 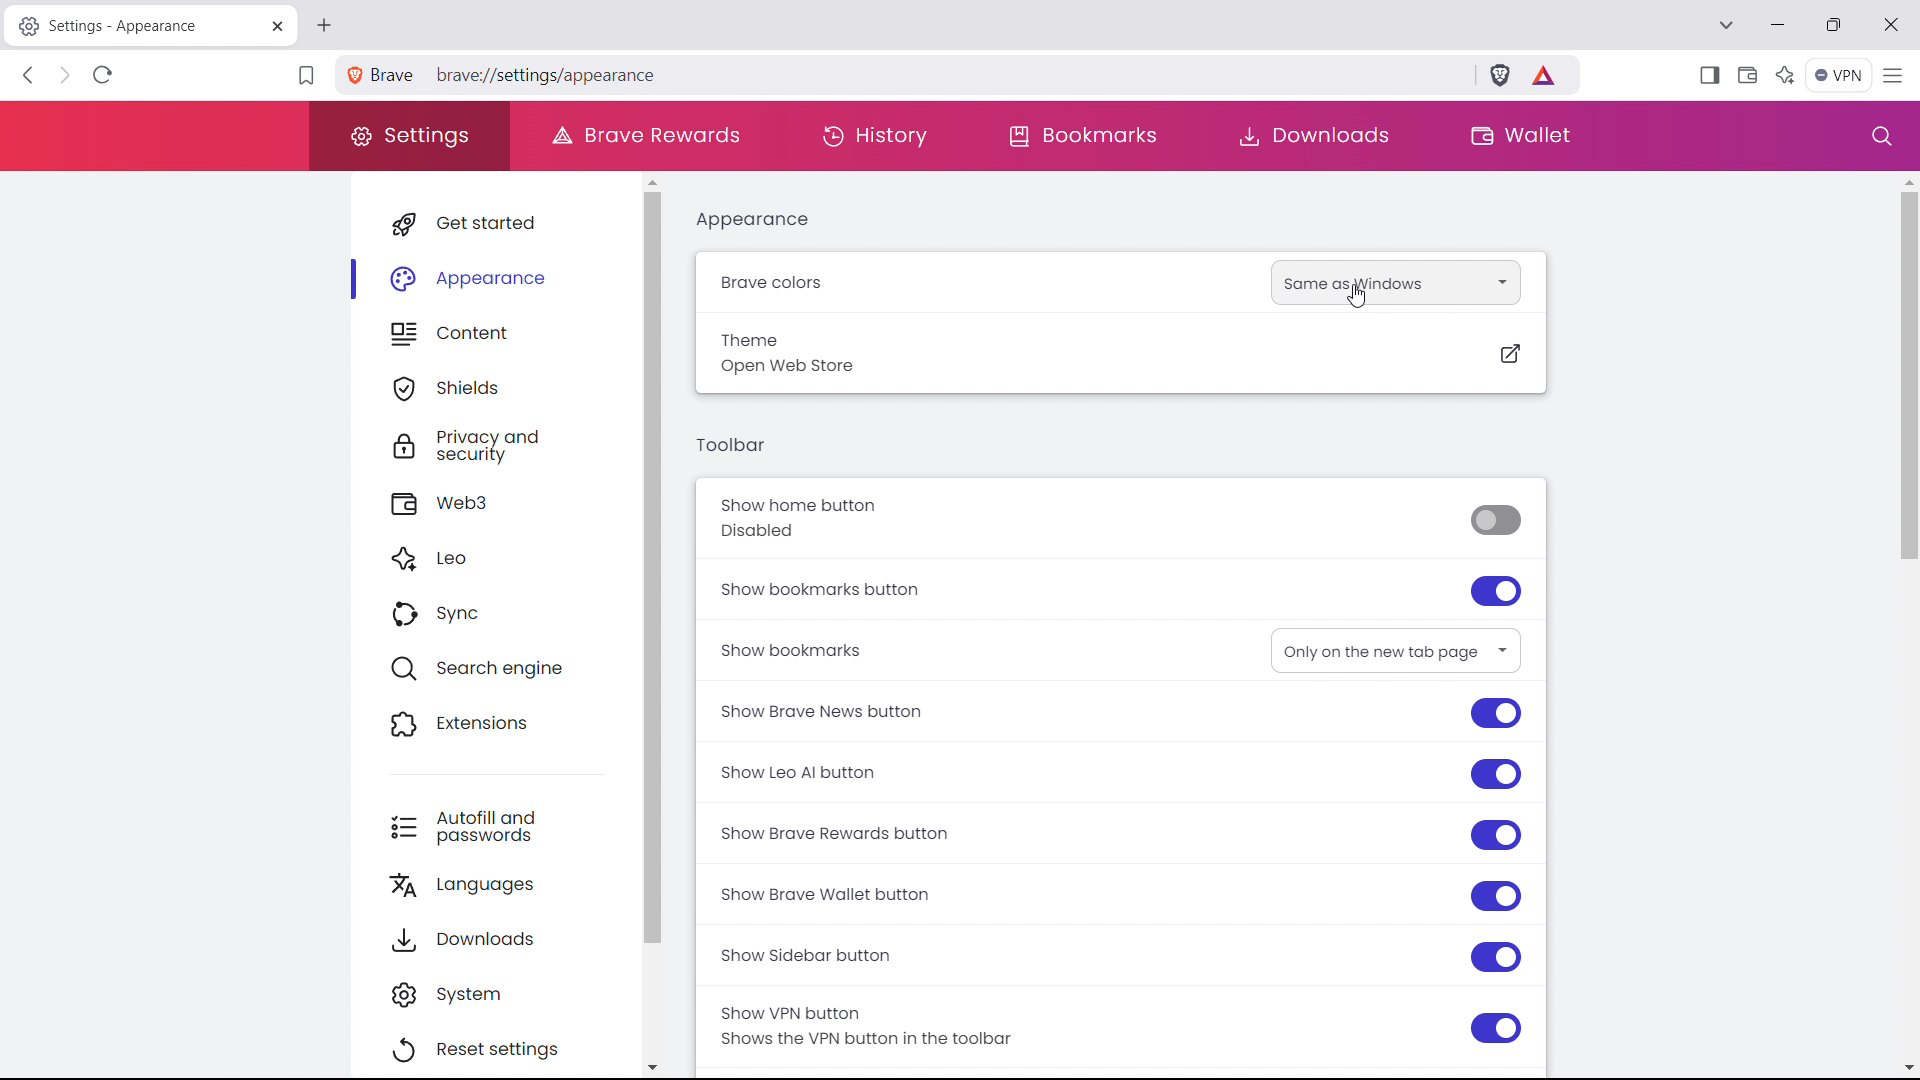 I want to click on select where to sjow bookmarks, so click(x=1395, y=650).